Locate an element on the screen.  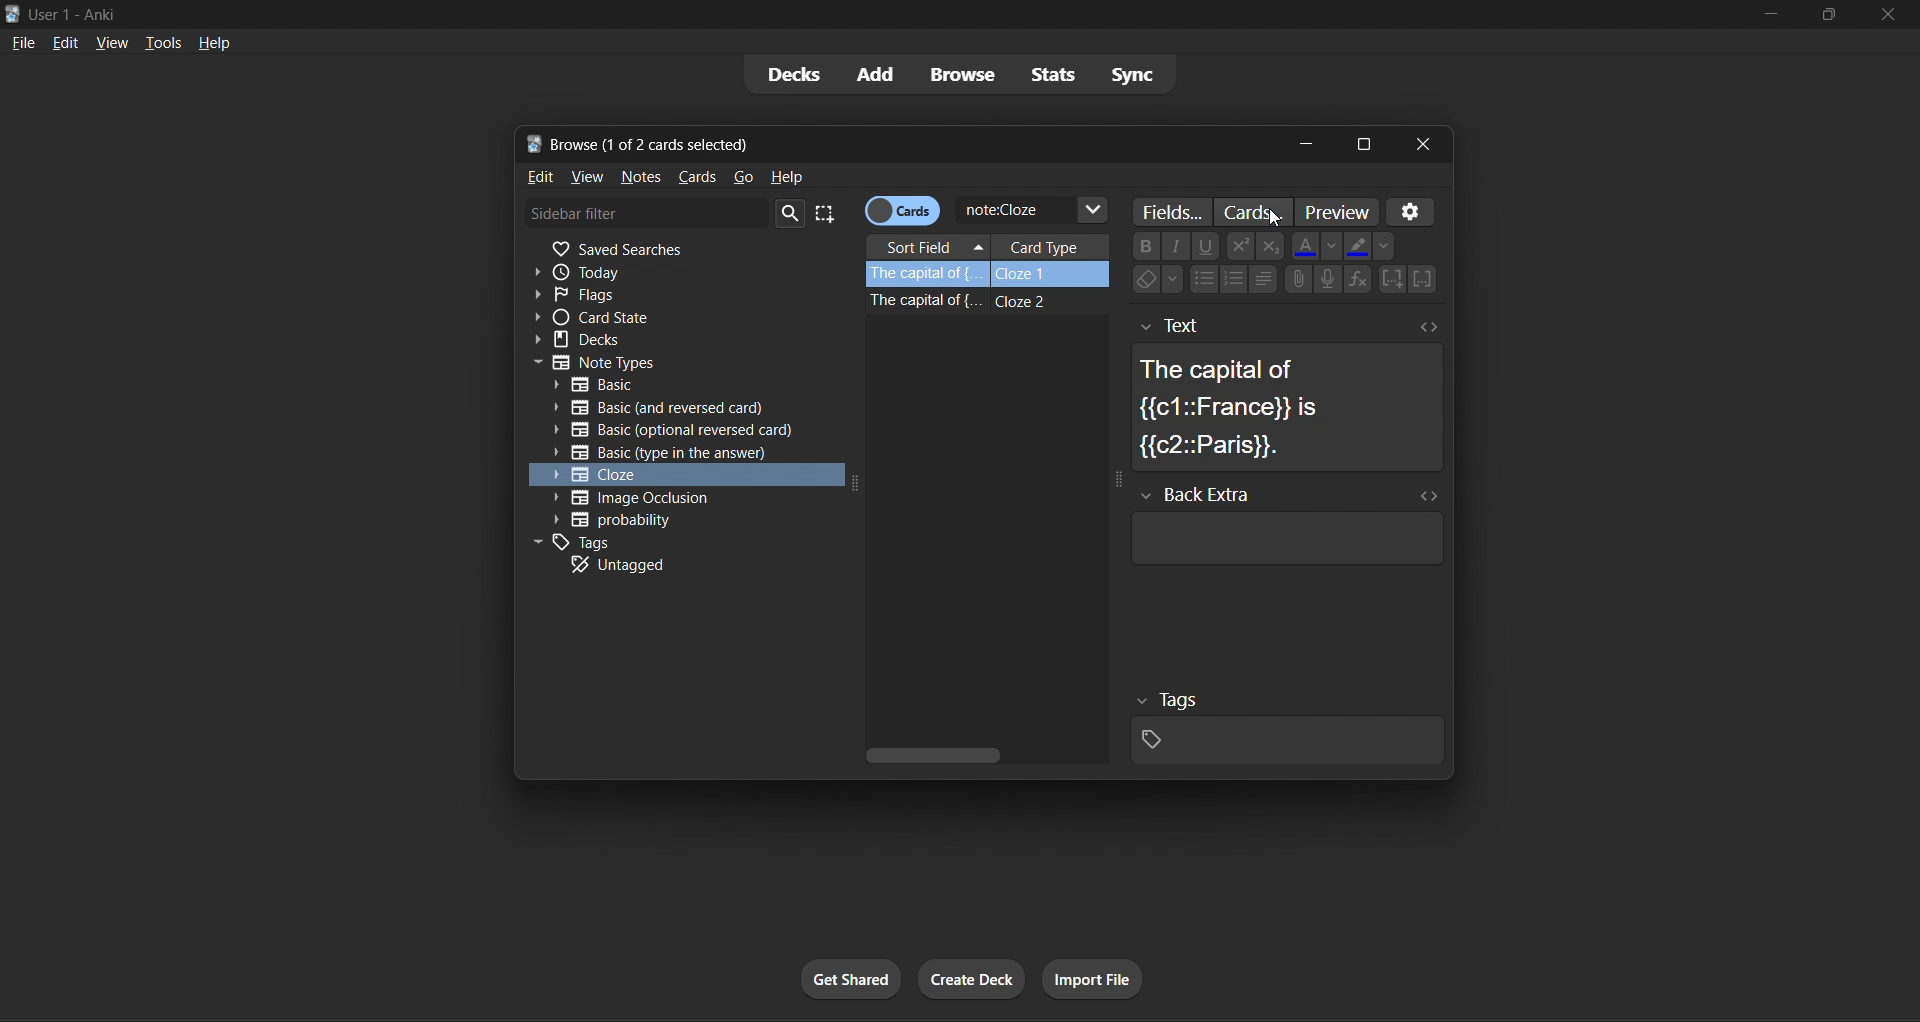
card type column is located at coordinates (1051, 246).